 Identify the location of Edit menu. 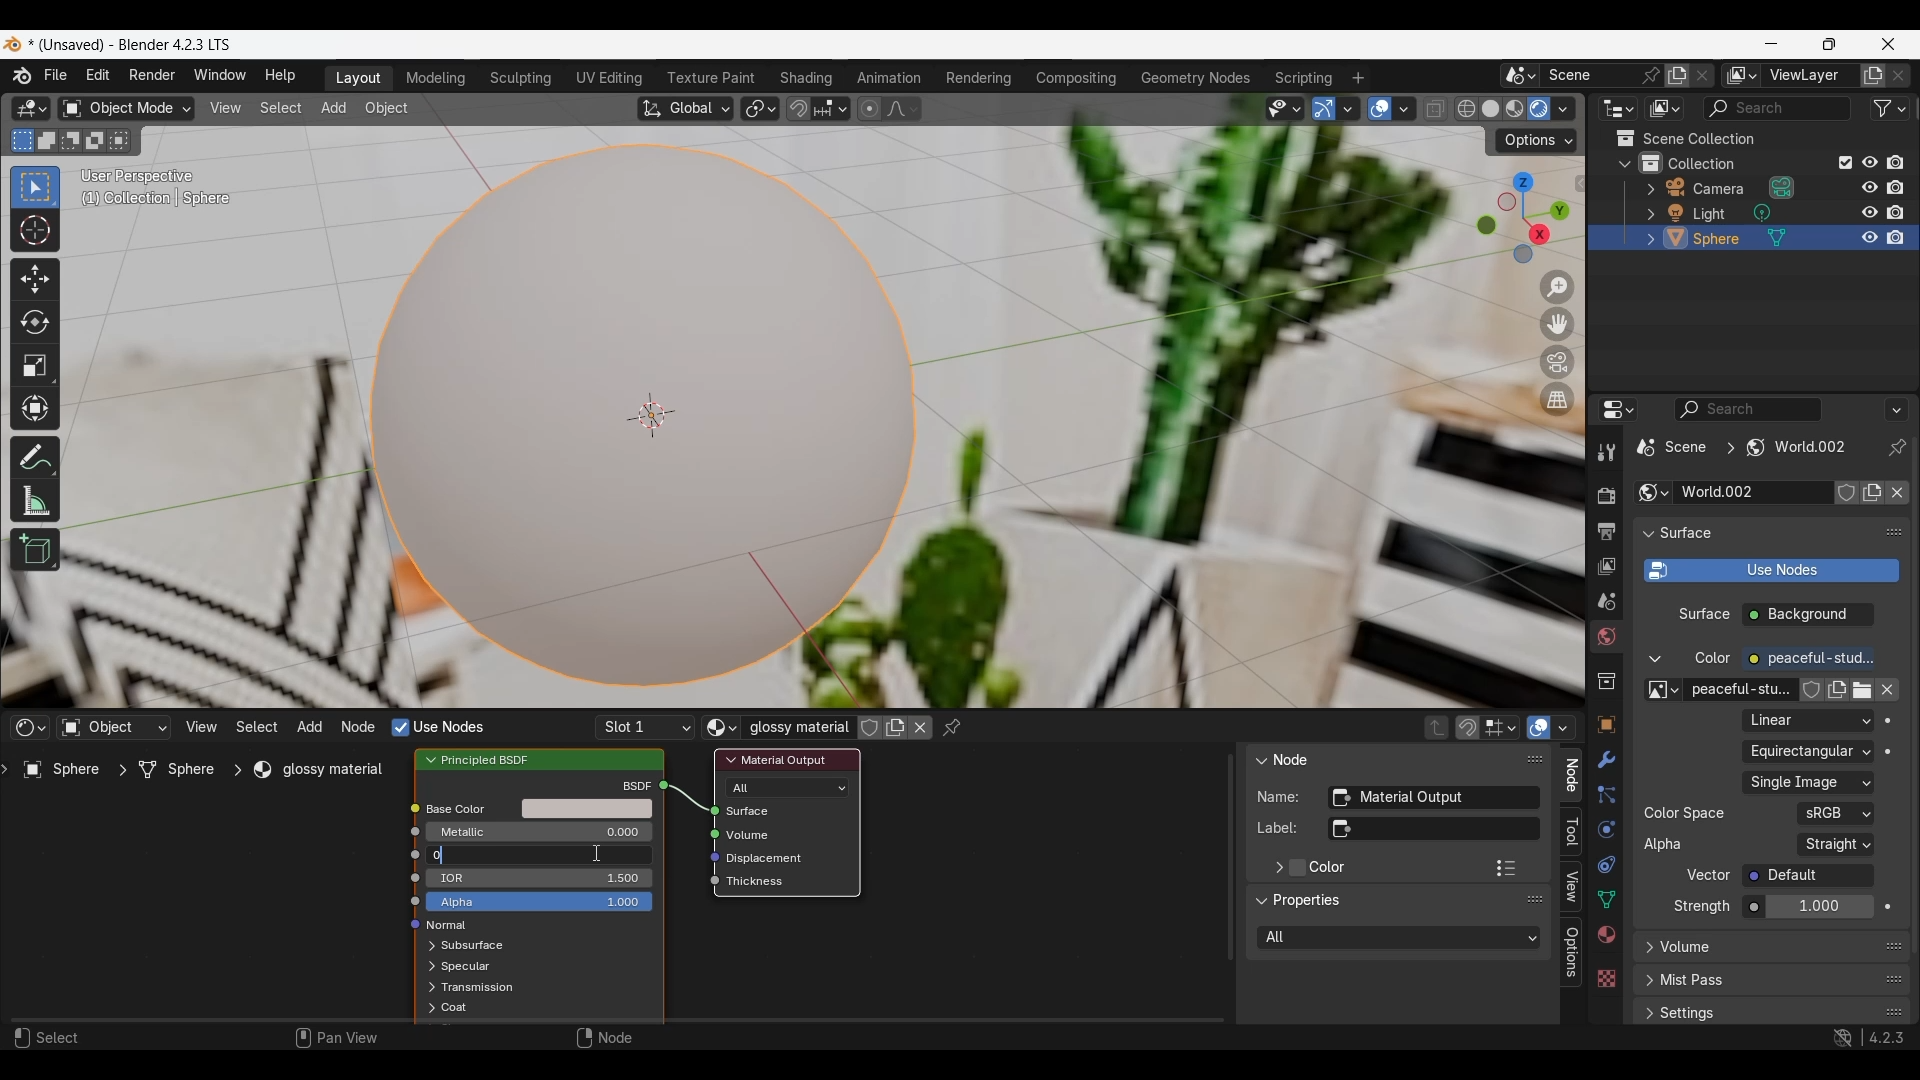
(98, 76).